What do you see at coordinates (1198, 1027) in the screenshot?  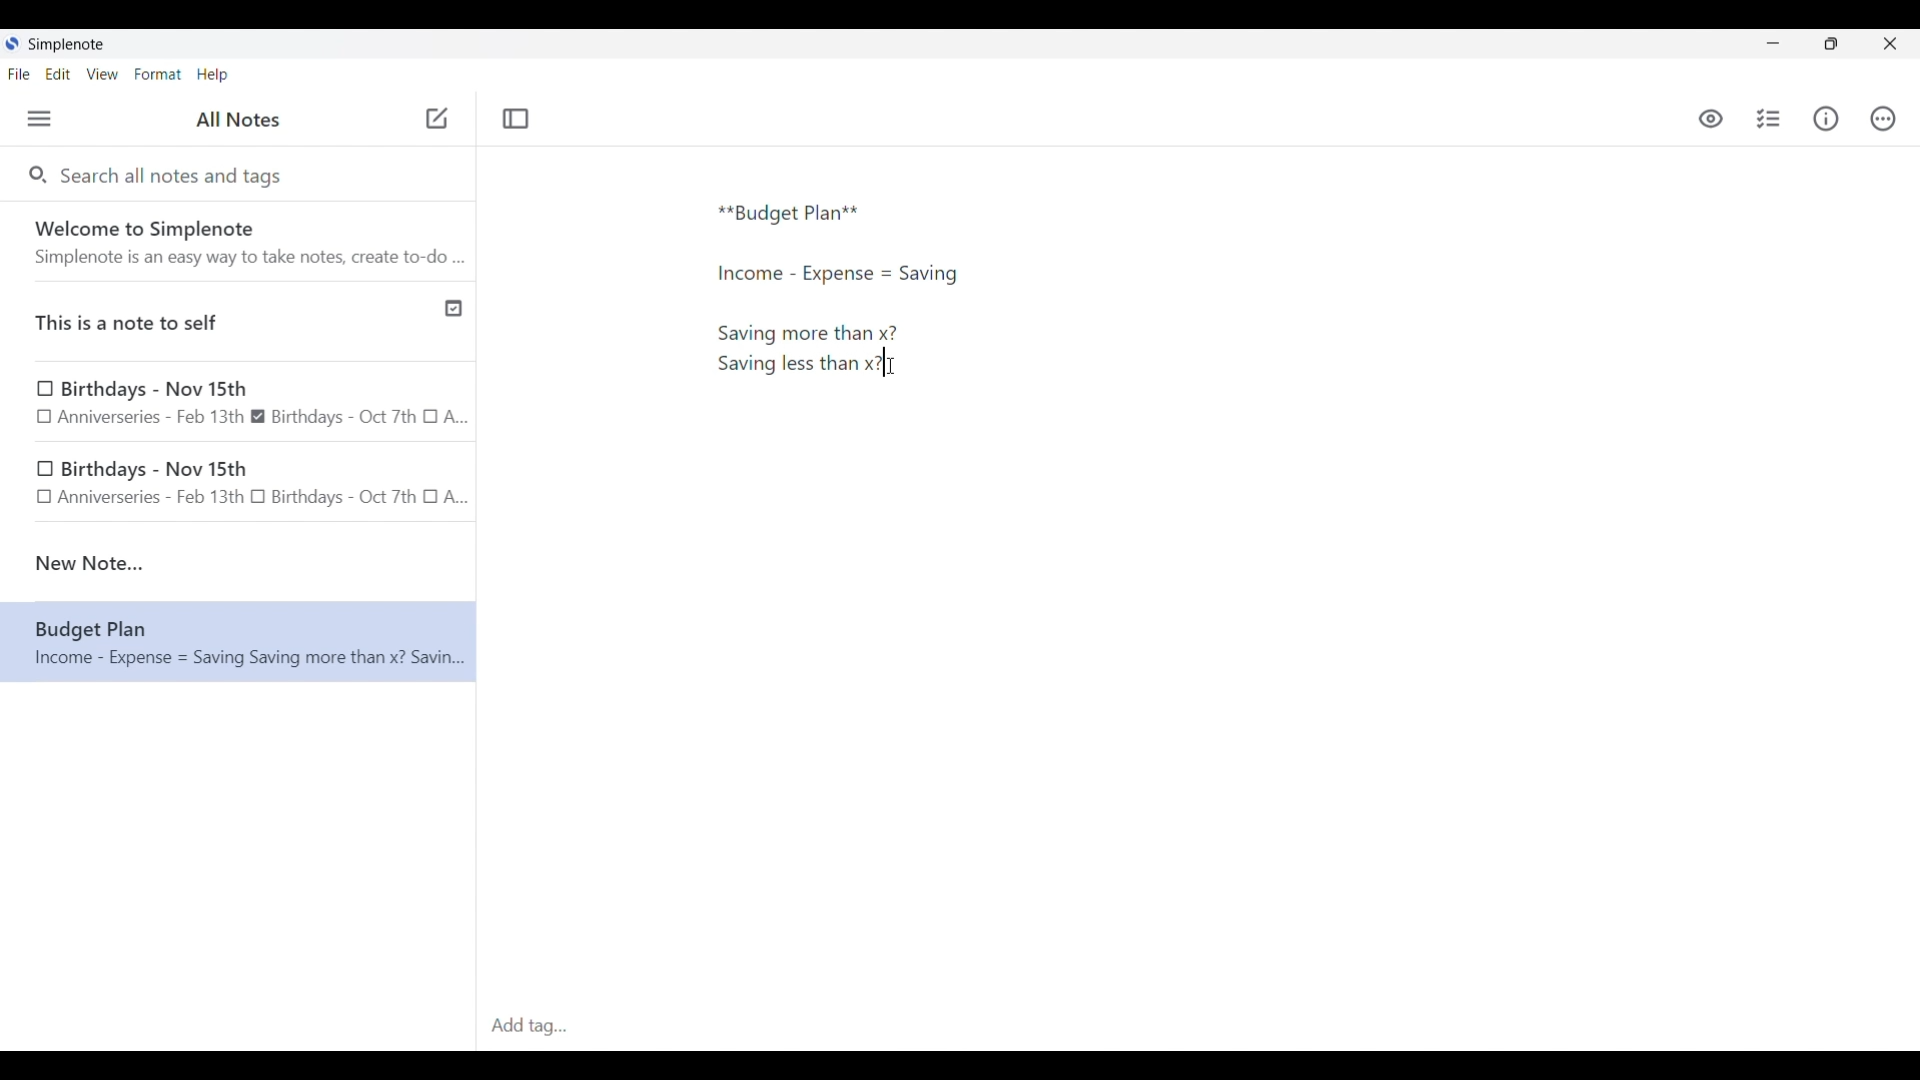 I see `Click to type in tags` at bounding box center [1198, 1027].